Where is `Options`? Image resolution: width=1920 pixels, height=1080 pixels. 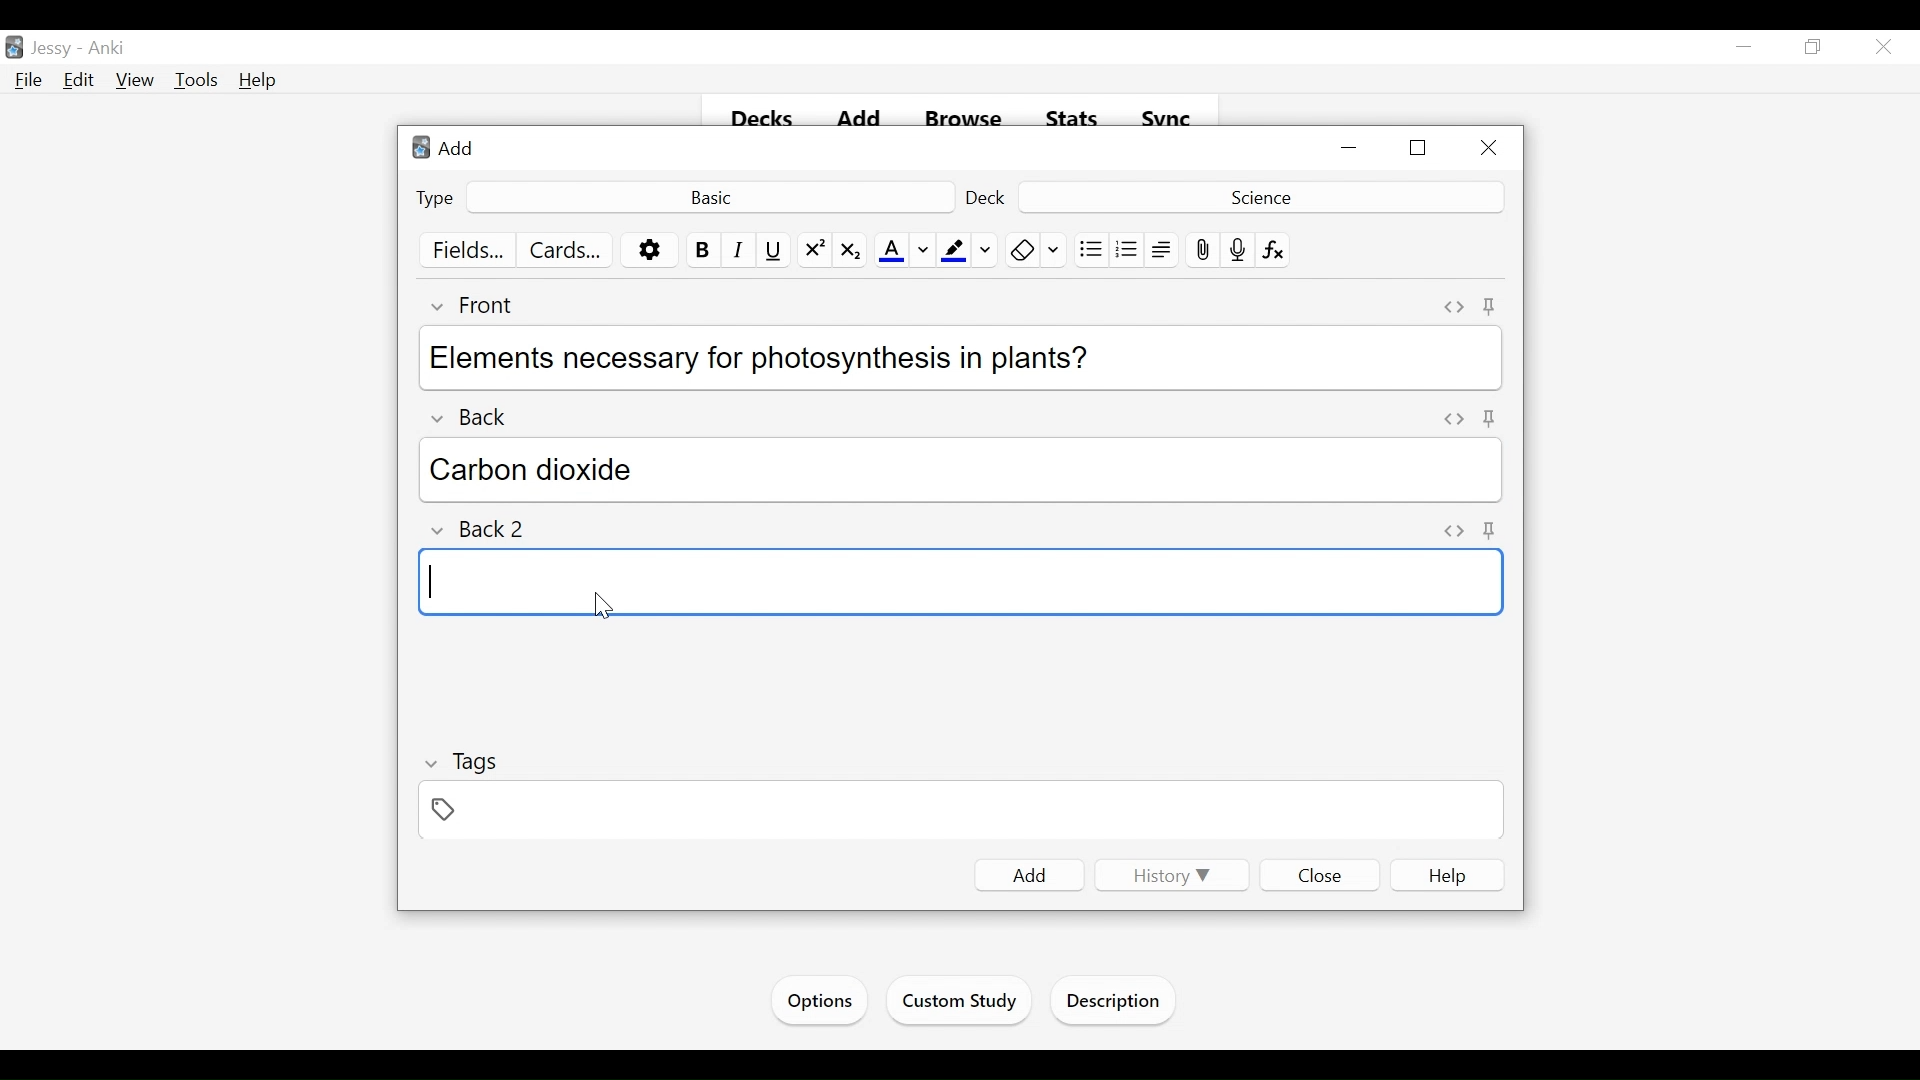
Options is located at coordinates (817, 1001).